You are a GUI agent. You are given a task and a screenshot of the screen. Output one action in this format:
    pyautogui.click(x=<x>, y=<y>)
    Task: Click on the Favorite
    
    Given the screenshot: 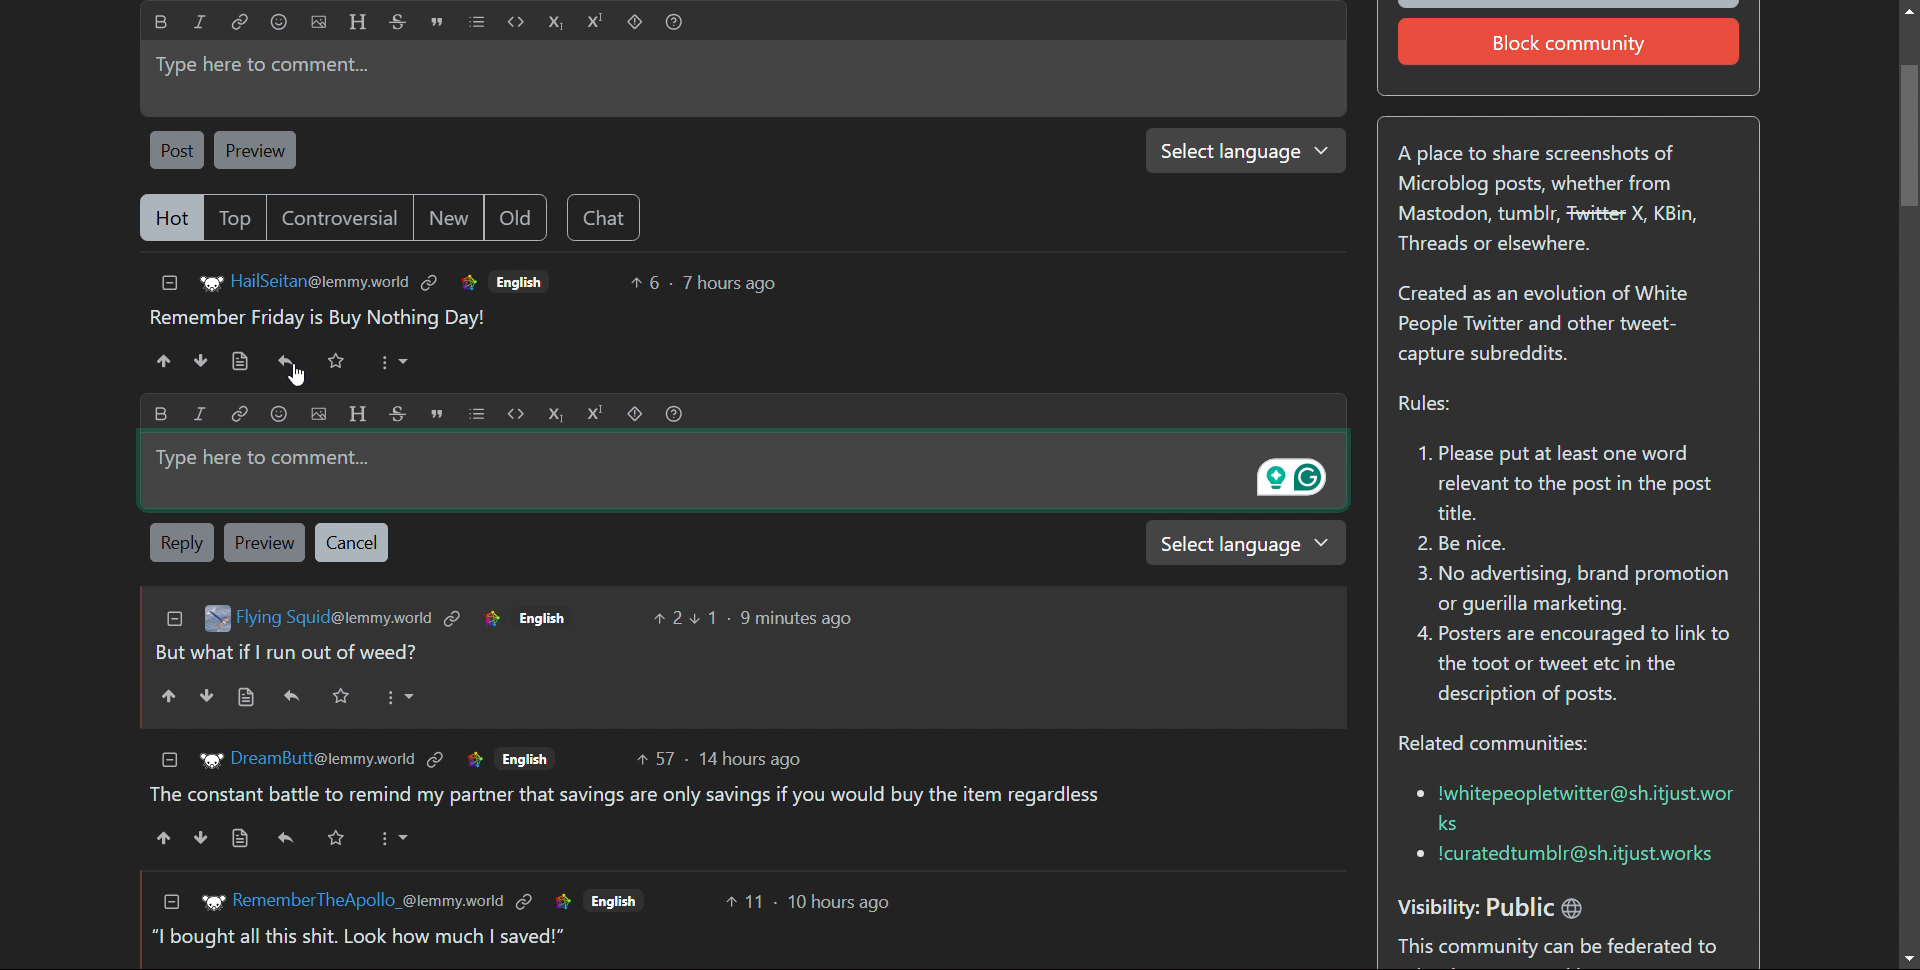 What is the action you would take?
    pyautogui.click(x=338, y=360)
    